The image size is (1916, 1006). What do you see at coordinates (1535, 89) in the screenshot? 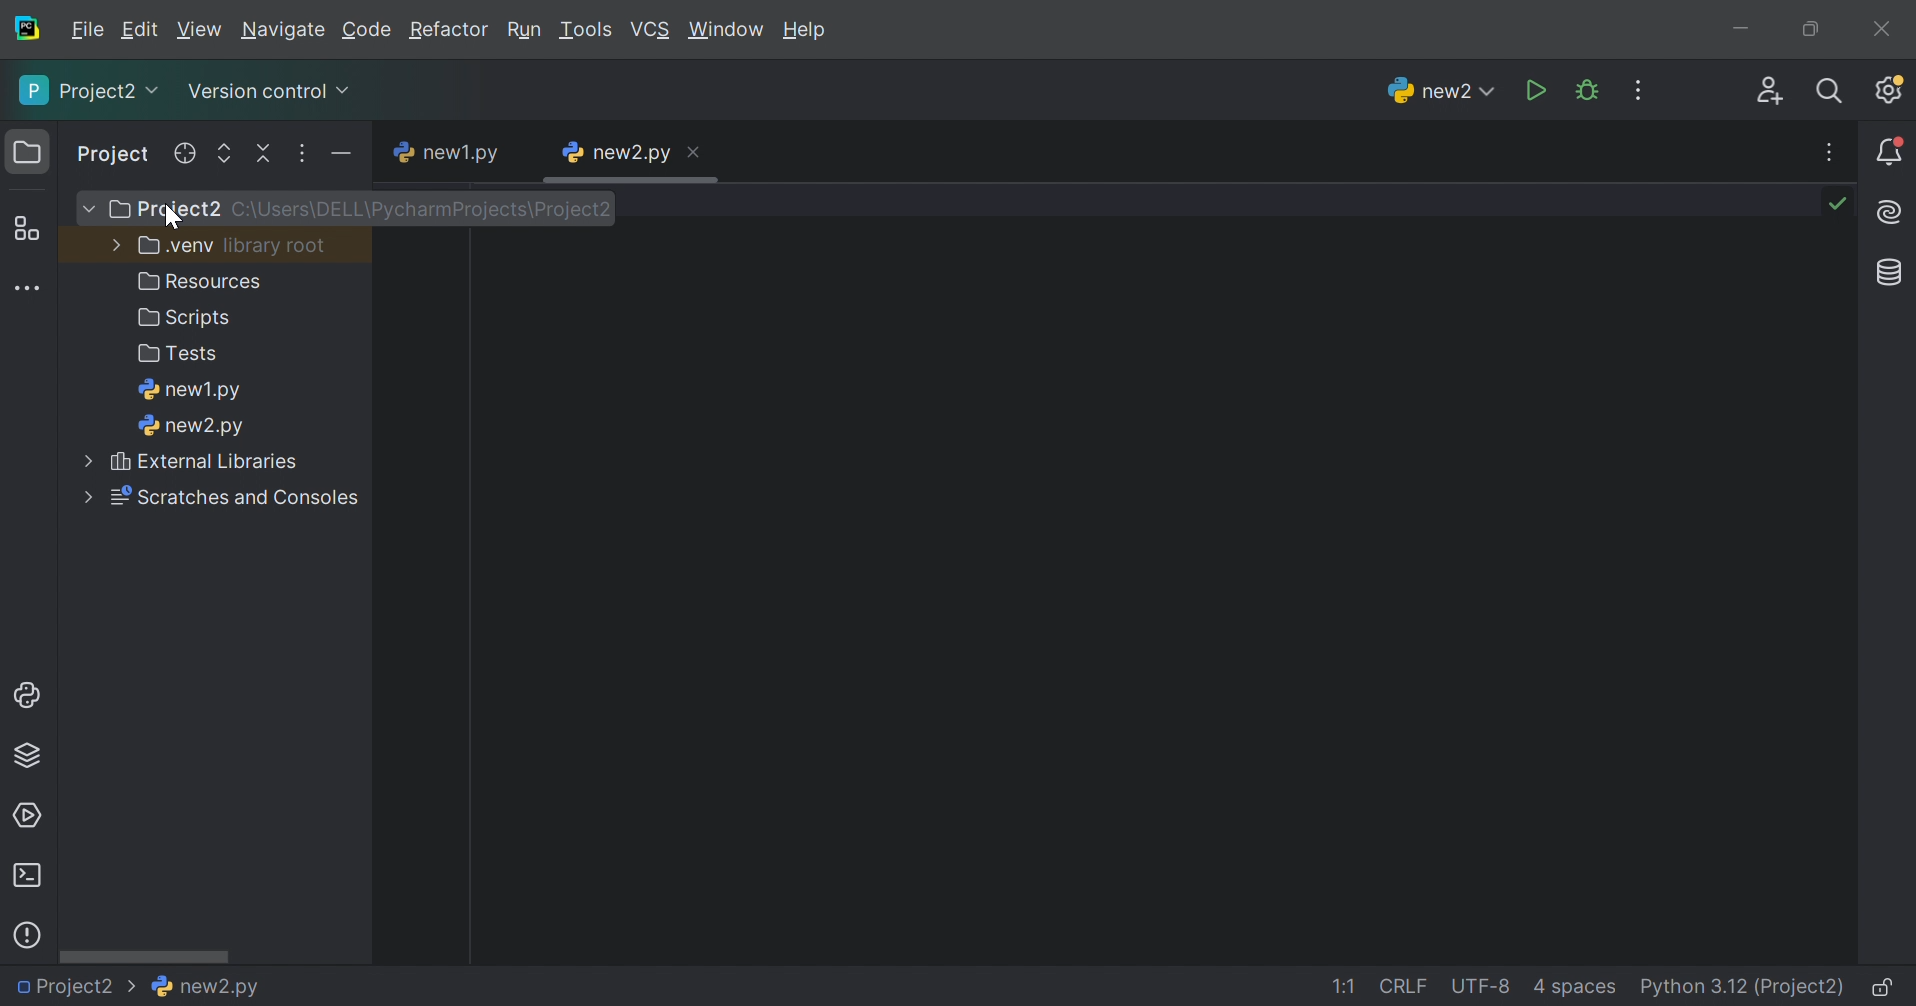
I see `Run` at bounding box center [1535, 89].